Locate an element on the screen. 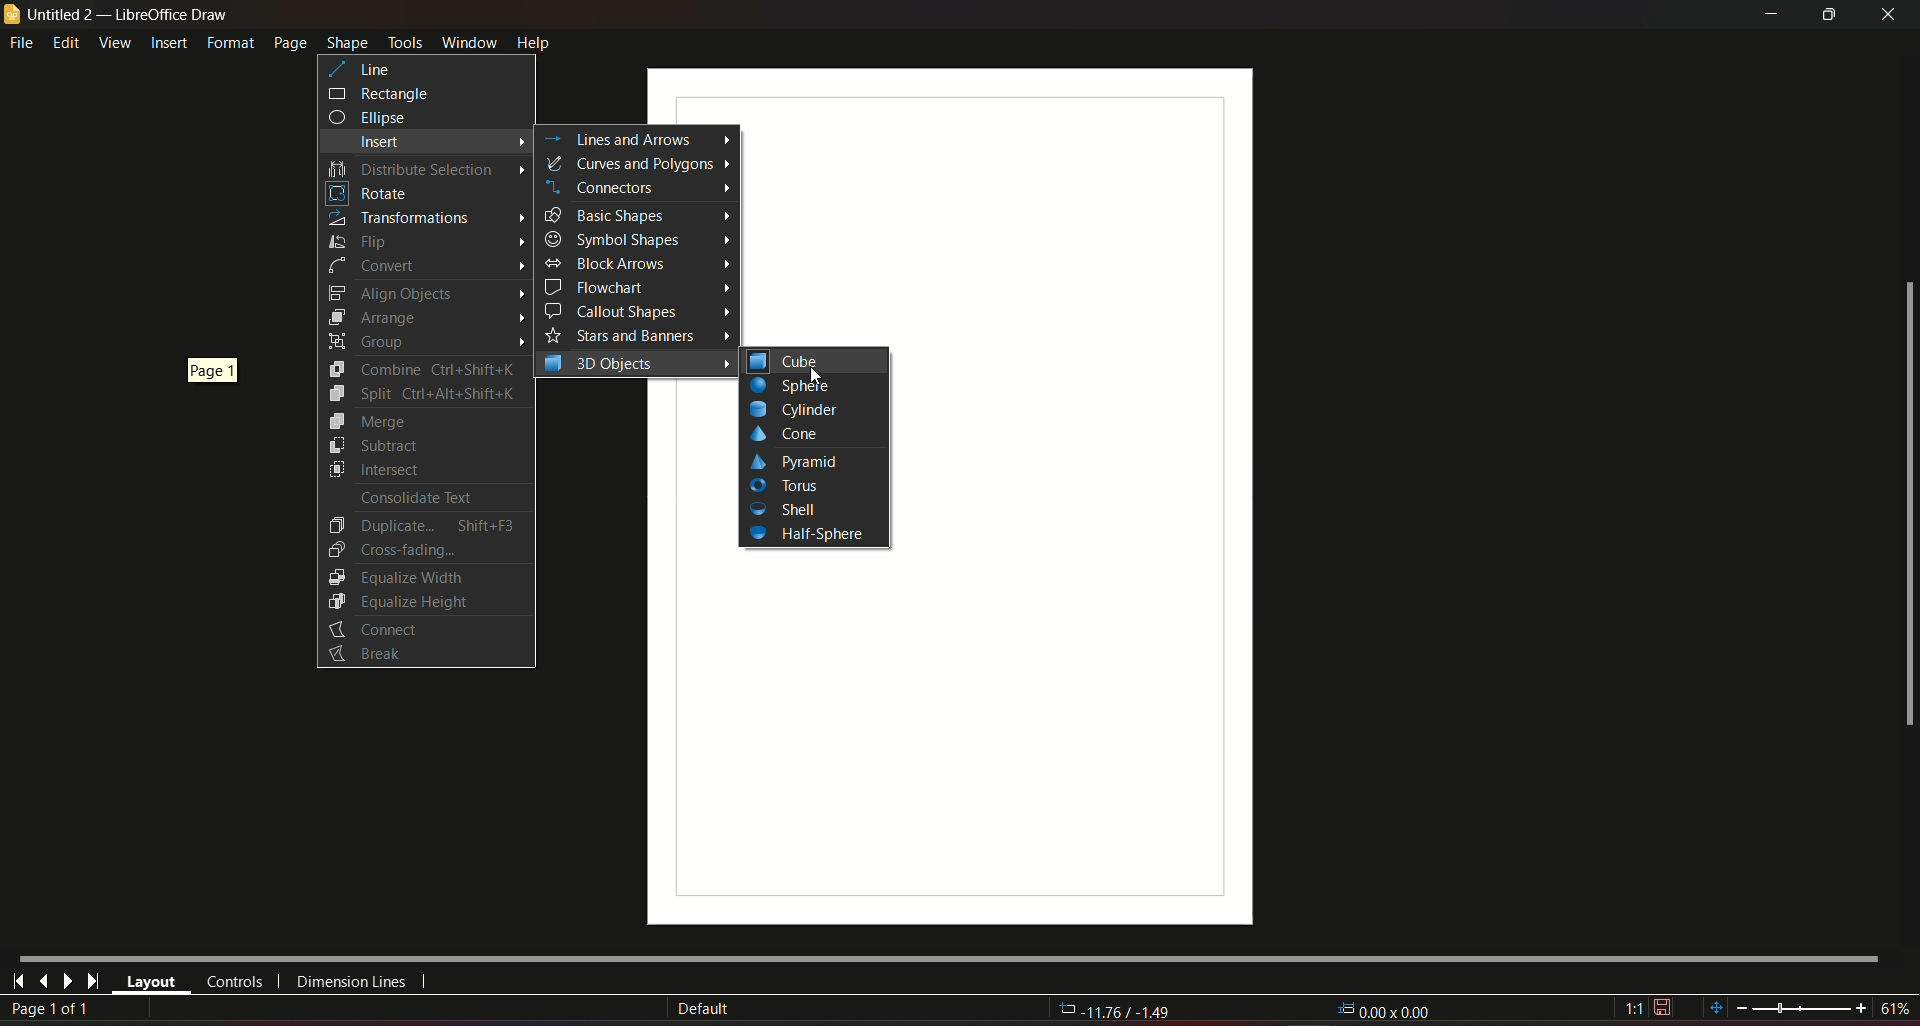 The height and width of the screenshot is (1026, 1920). Subtract is located at coordinates (374, 445).